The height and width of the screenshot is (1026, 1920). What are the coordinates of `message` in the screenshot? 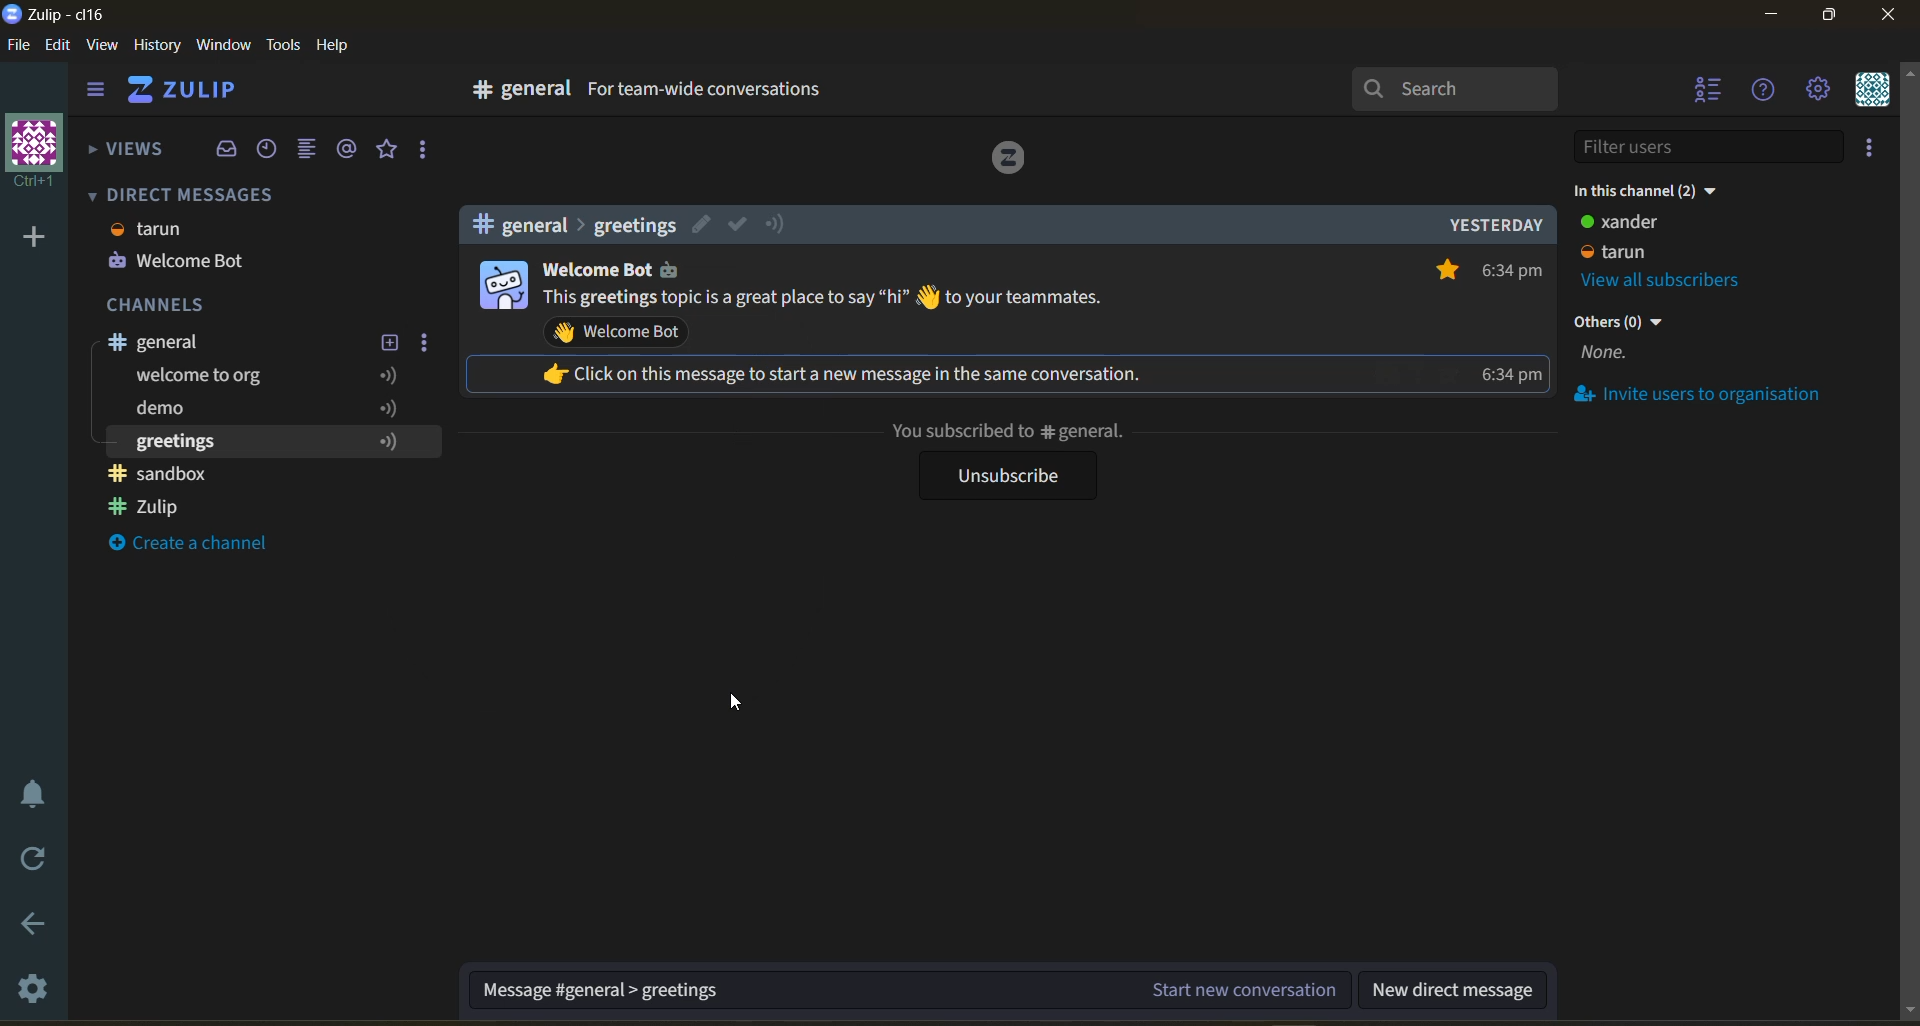 It's located at (828, 300).